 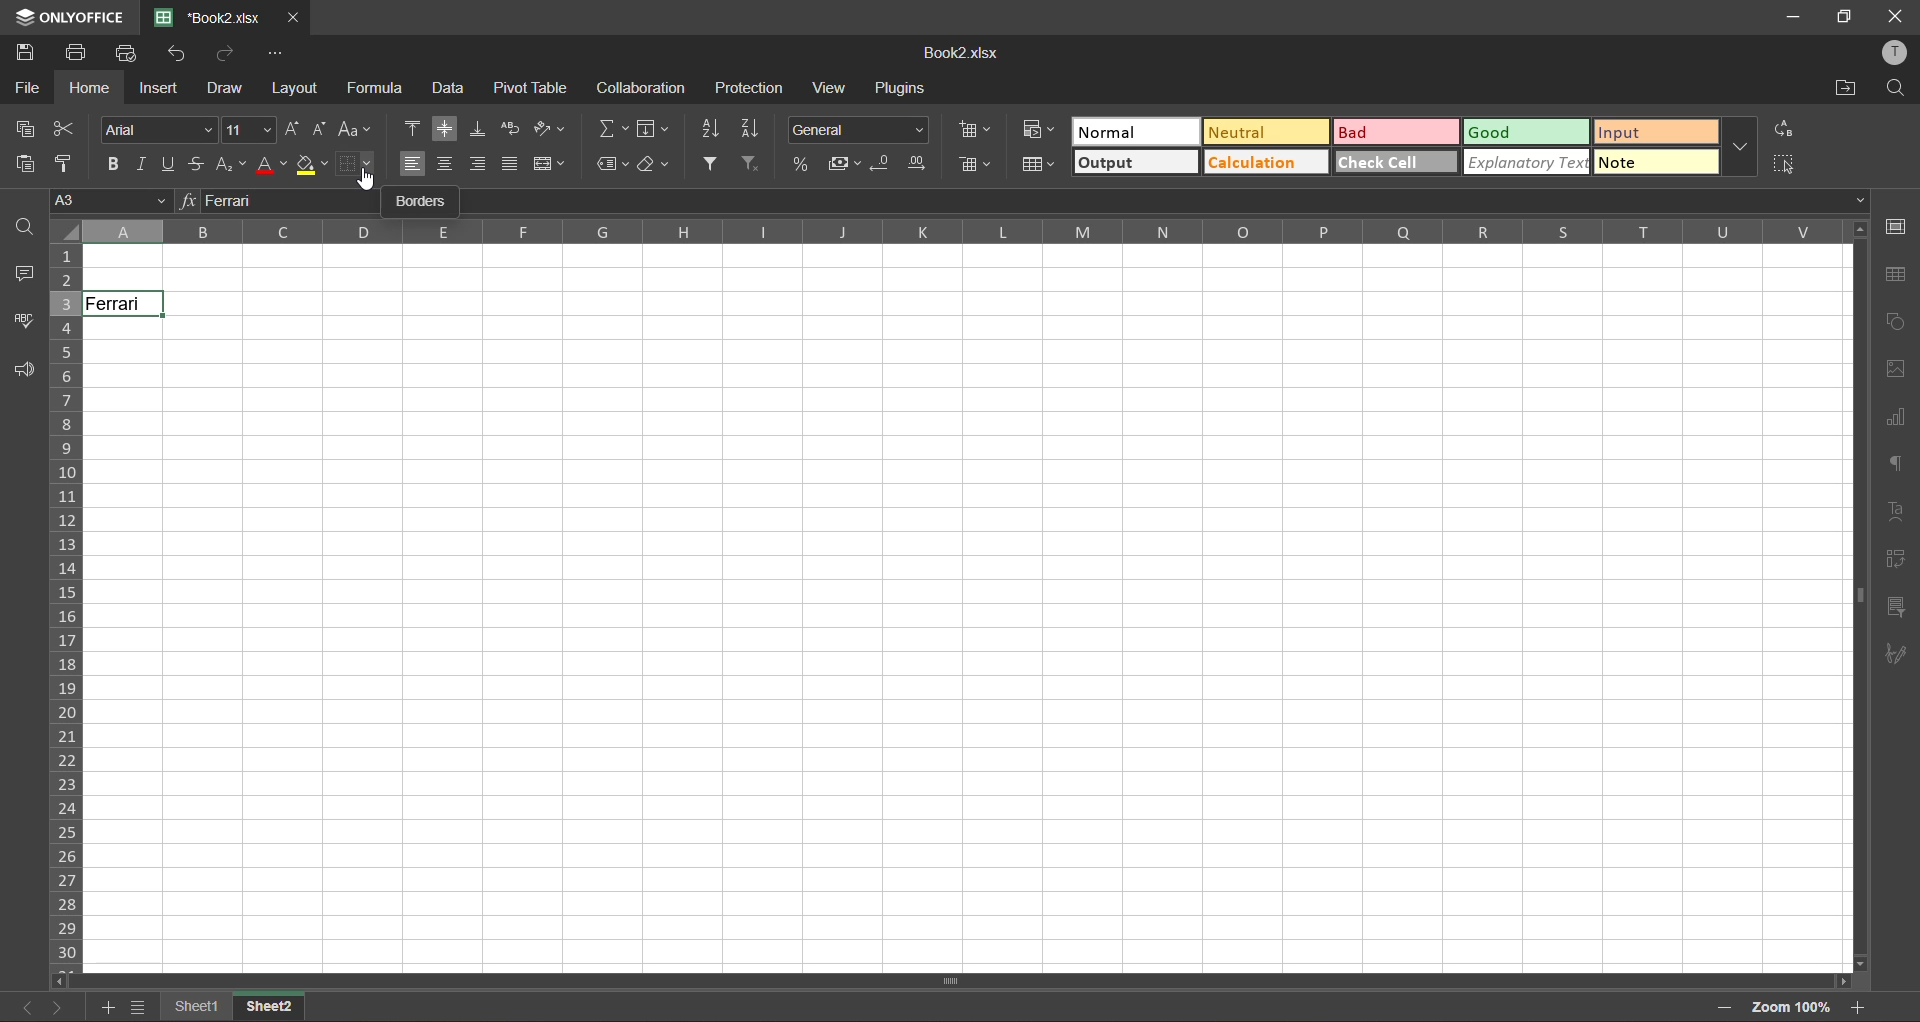 I want to click on zoom in, so click(x=1852, y=1007).